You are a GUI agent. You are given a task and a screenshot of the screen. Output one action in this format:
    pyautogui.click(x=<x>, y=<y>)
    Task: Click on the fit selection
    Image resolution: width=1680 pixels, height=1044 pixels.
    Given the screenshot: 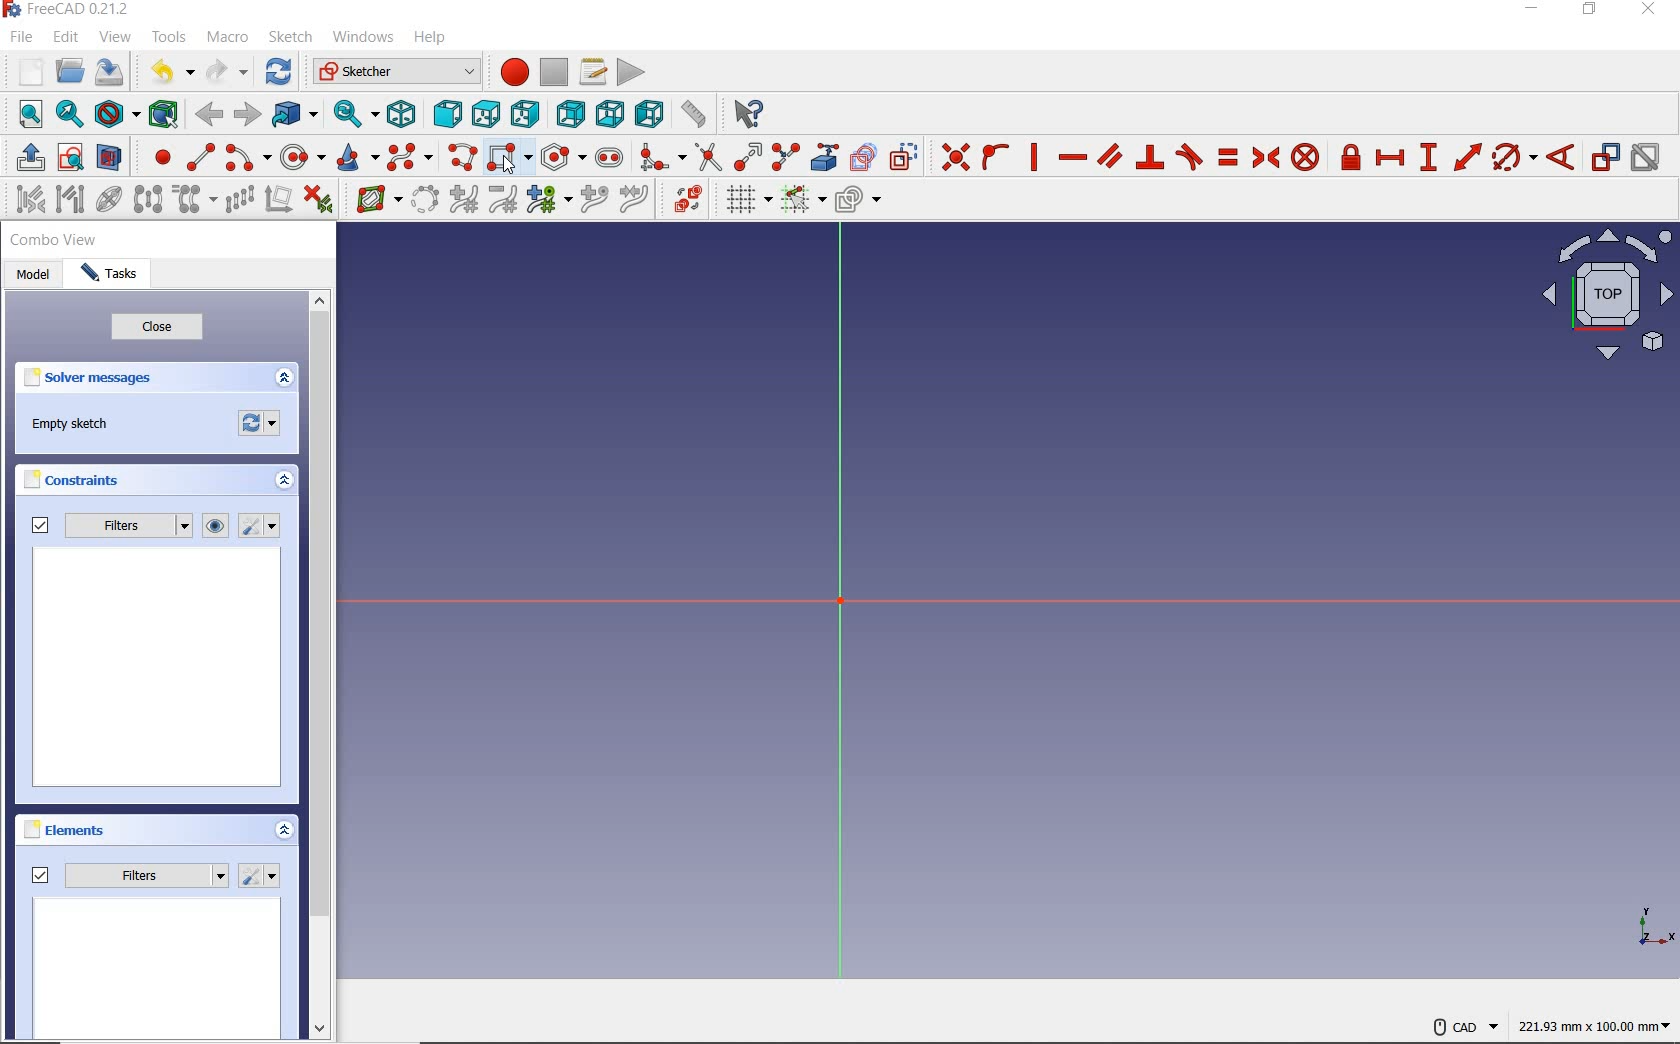 What is the action you would take?
    pyautogui.click(x=70, y=116)
    